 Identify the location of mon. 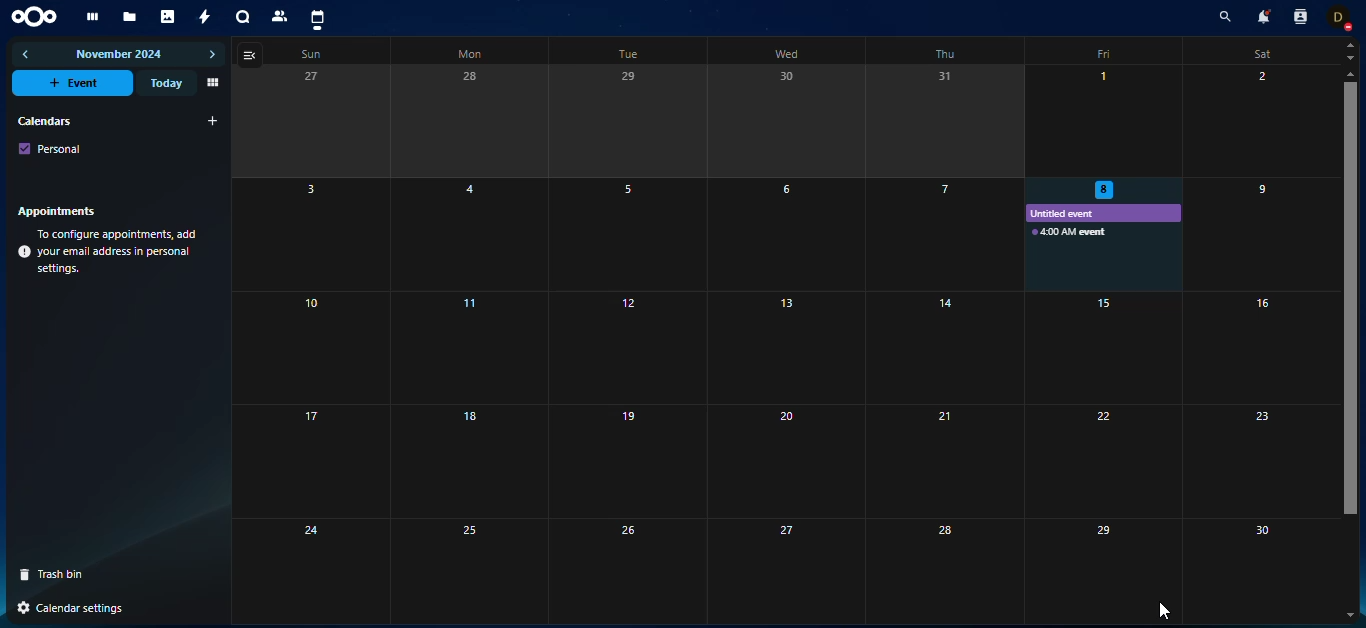
(468, 55).